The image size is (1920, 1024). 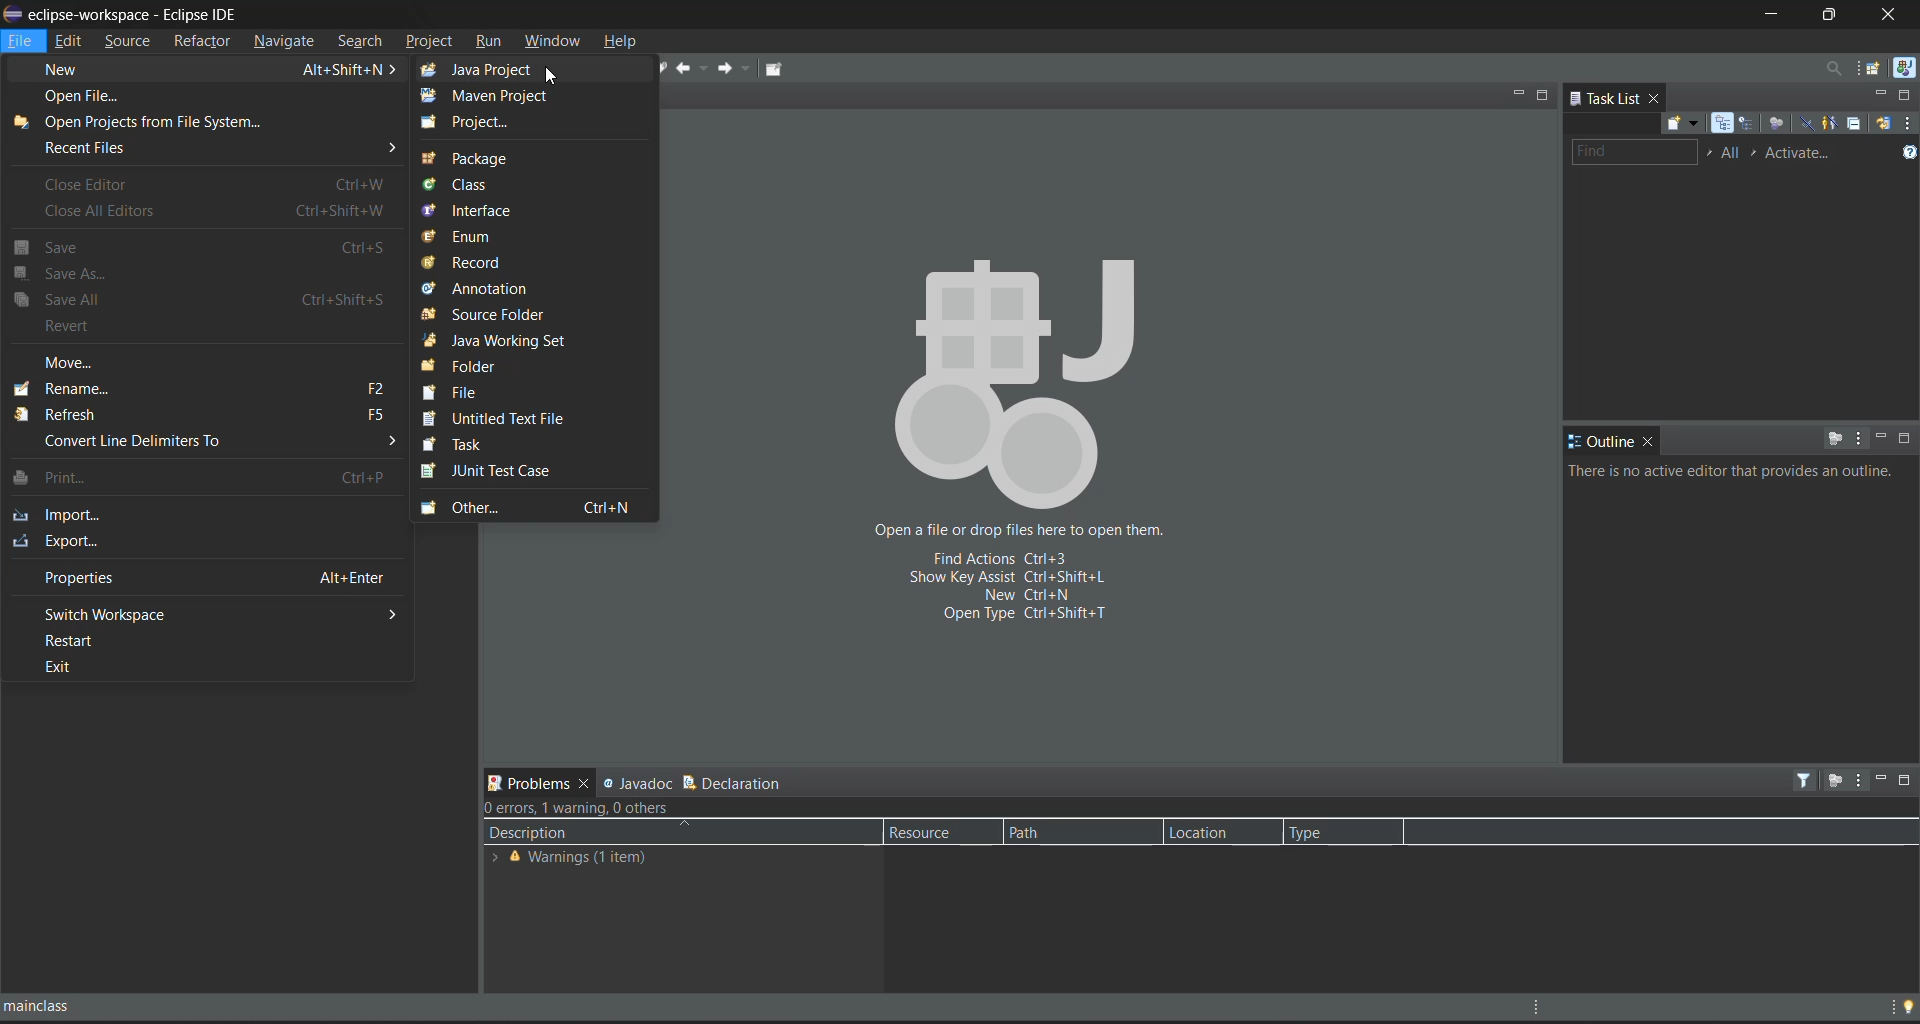 What do you see at coordinates (553, 41) in the screenshot?
I see `window` at bounding box center [553, 41].